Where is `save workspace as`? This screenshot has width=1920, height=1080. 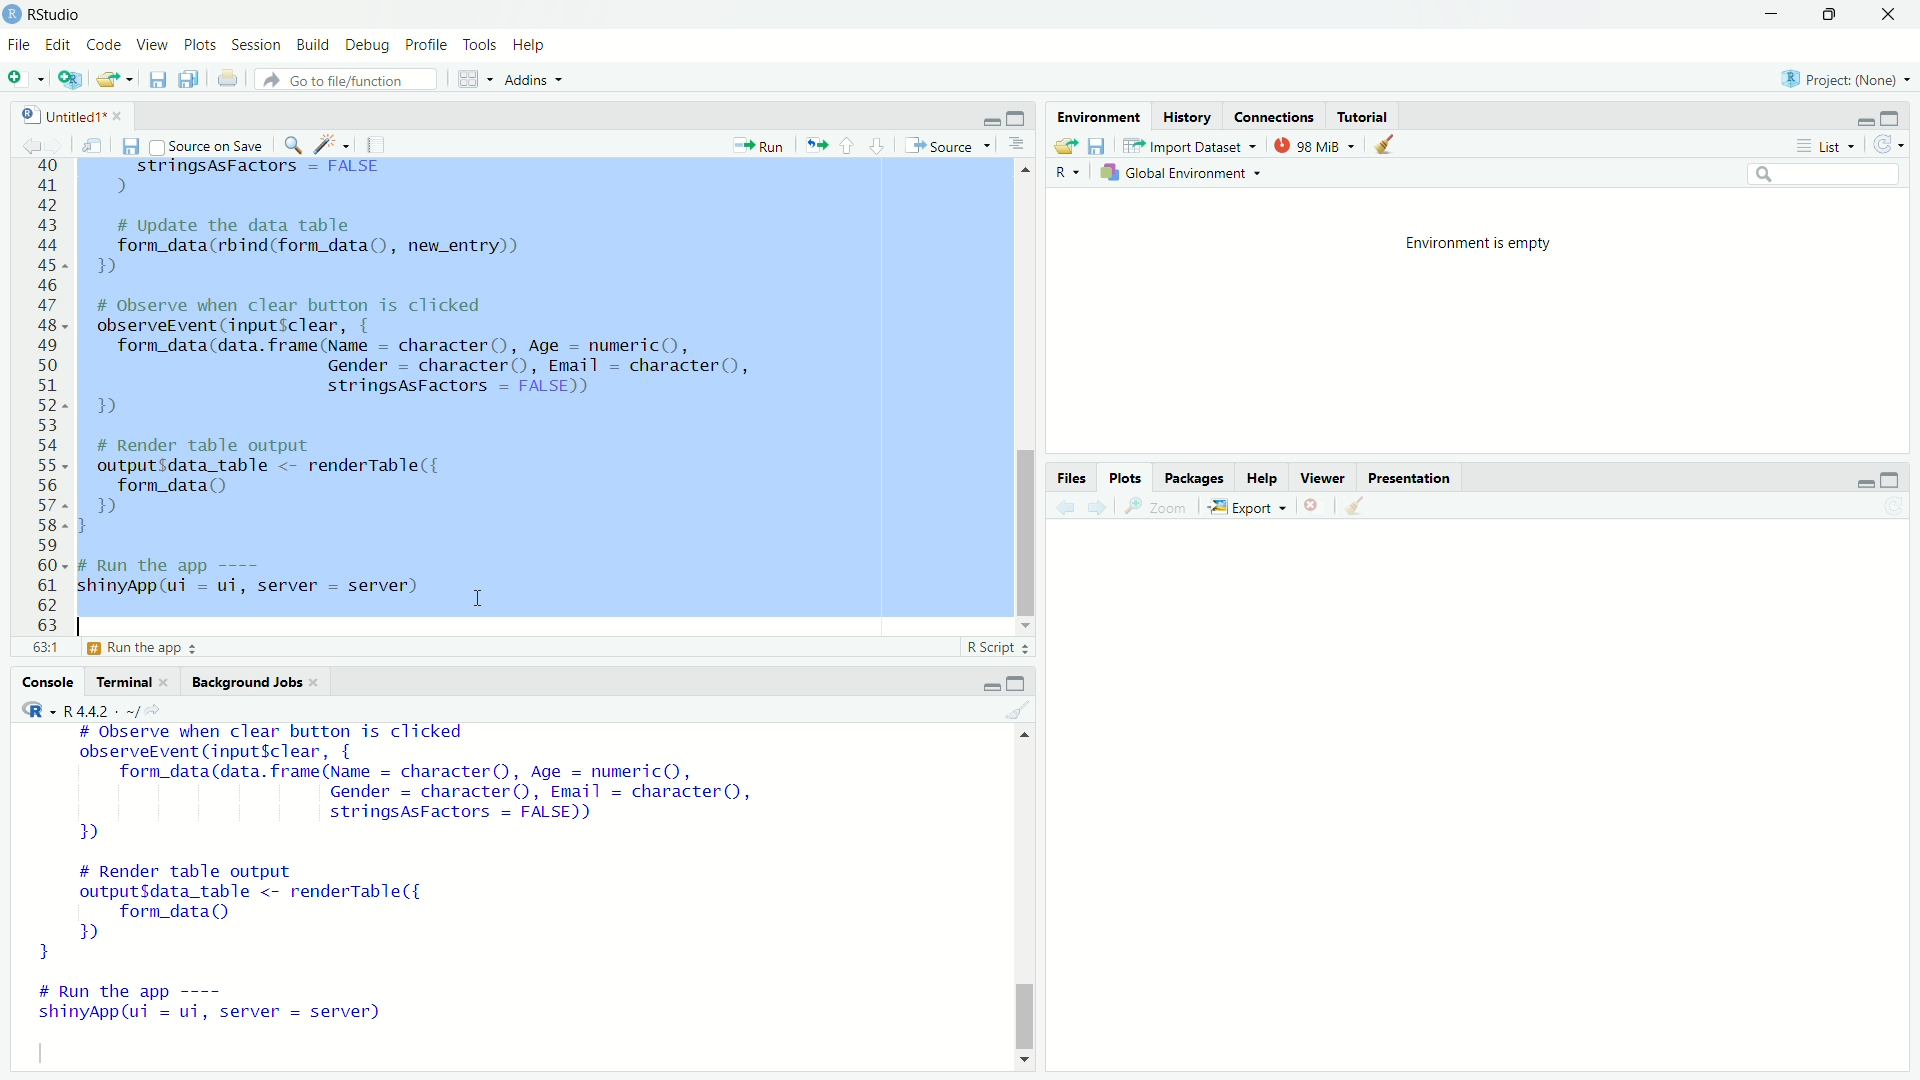 save workspace as is located at coordinates (1095, 145).